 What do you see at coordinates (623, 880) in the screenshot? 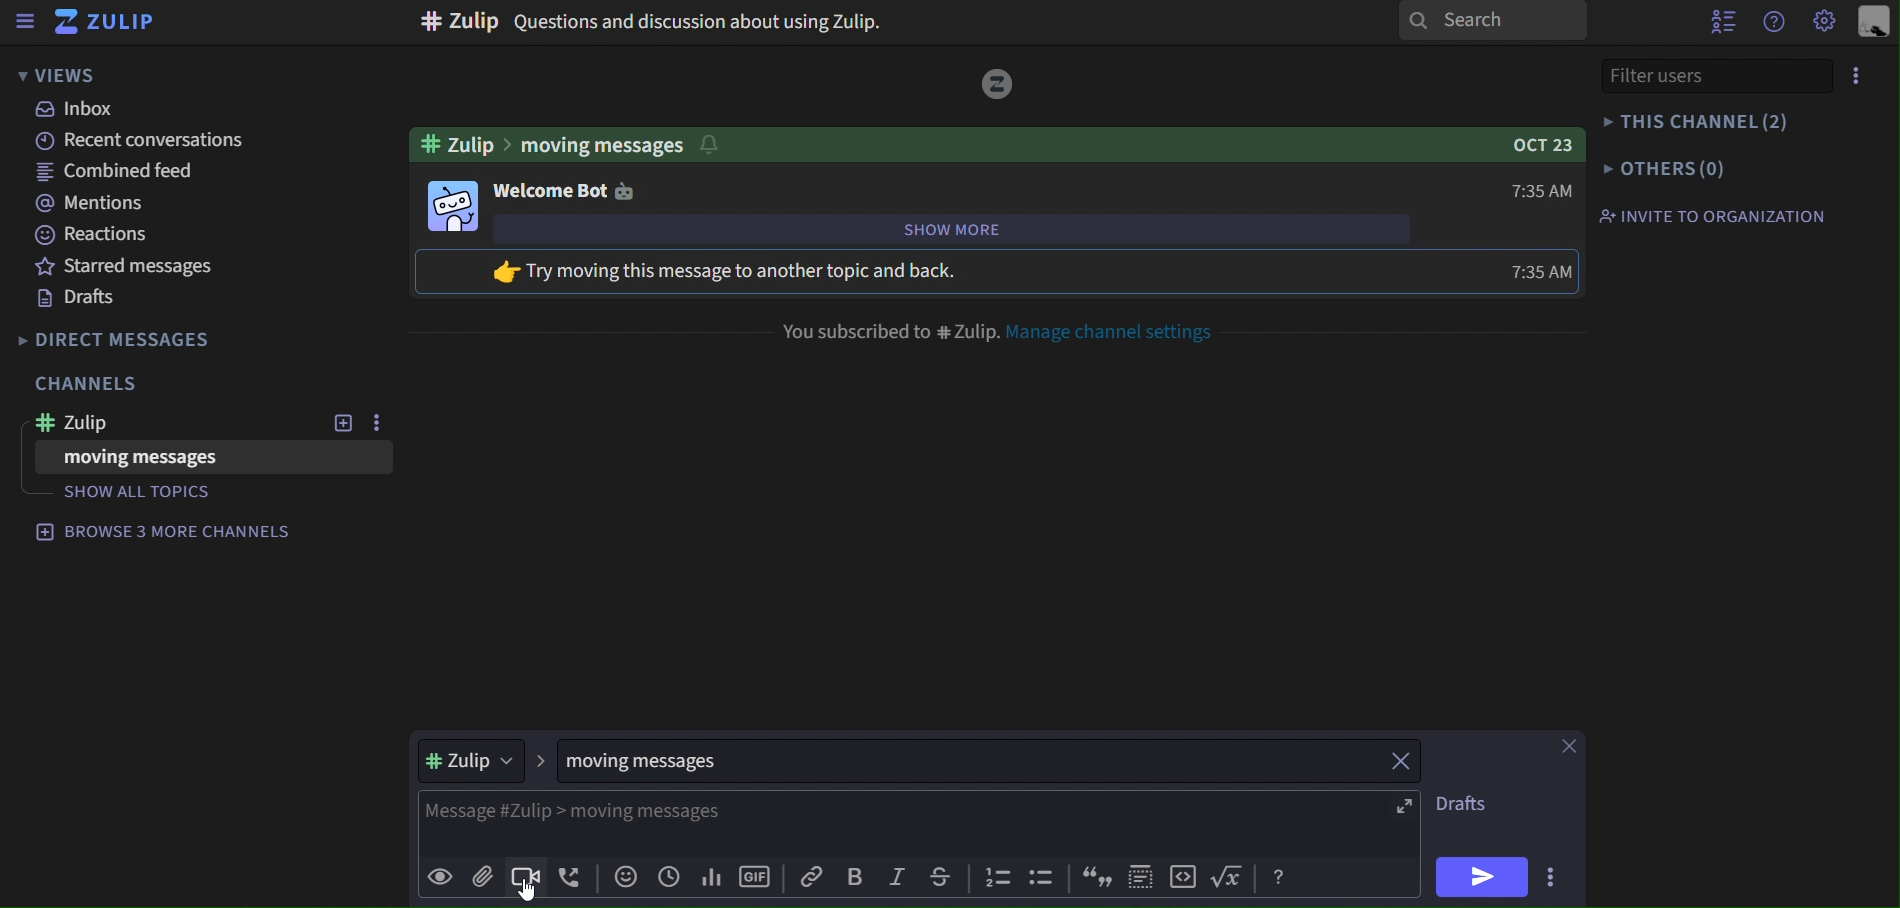
I see `add empji` at bounding box center [623, 880].